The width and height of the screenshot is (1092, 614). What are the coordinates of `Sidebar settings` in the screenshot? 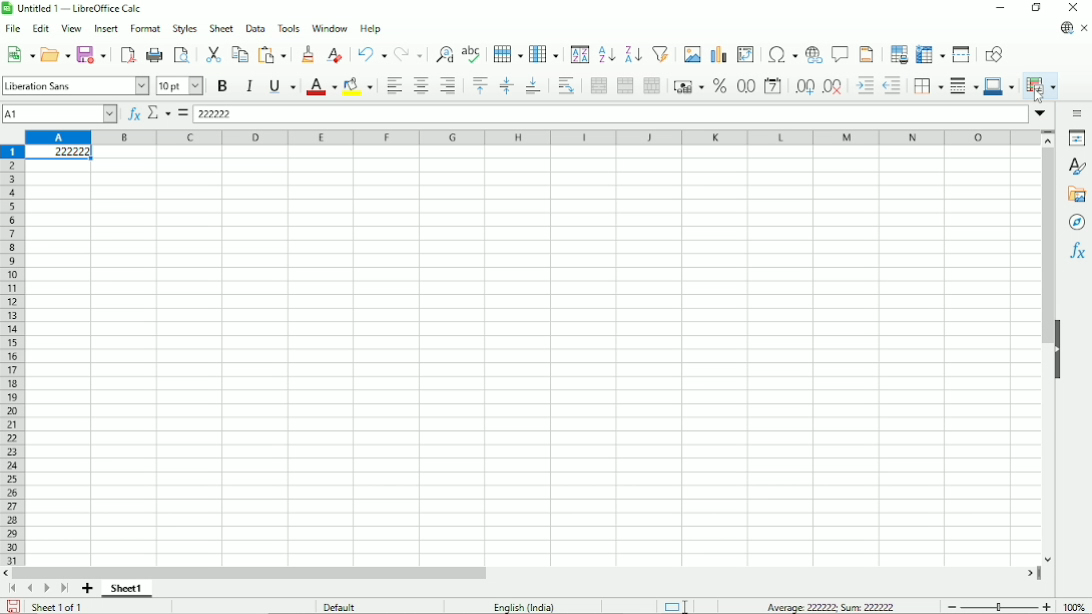 It's located at (1078, 112).